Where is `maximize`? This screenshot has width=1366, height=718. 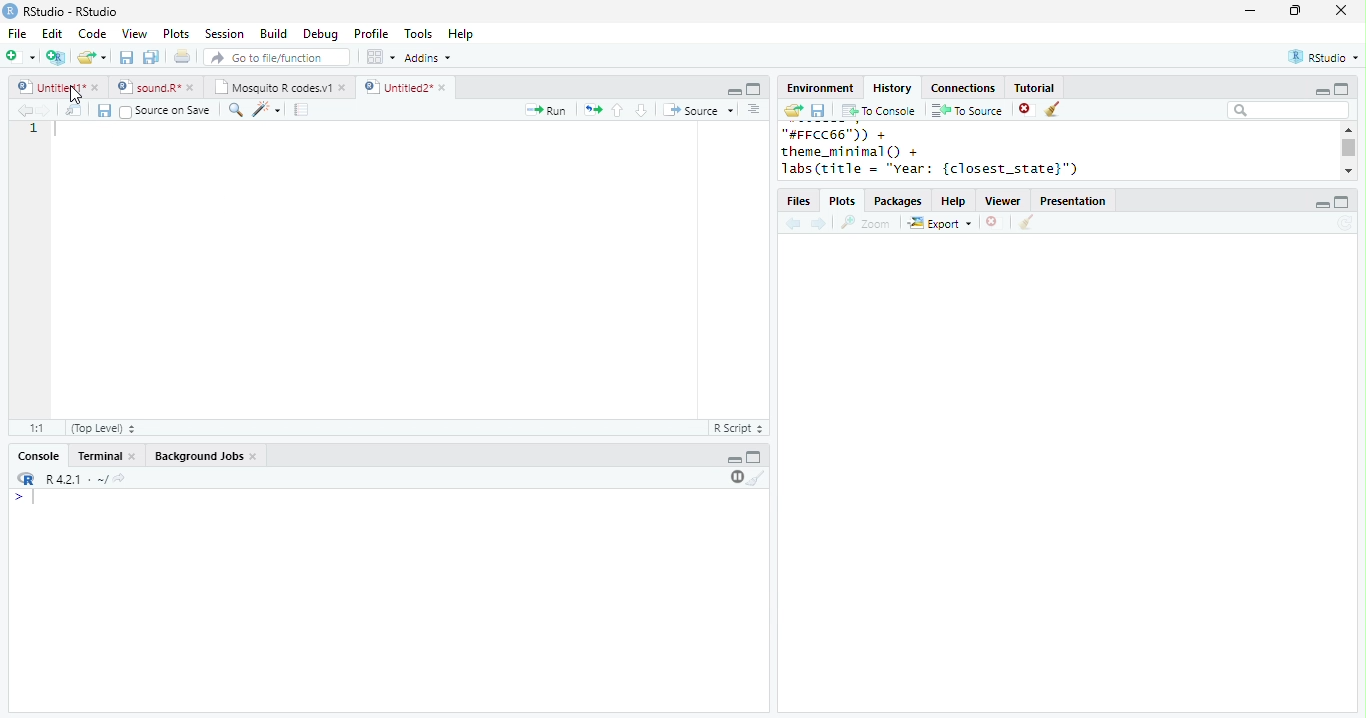 maximize is located at coordinates (1340, 88).